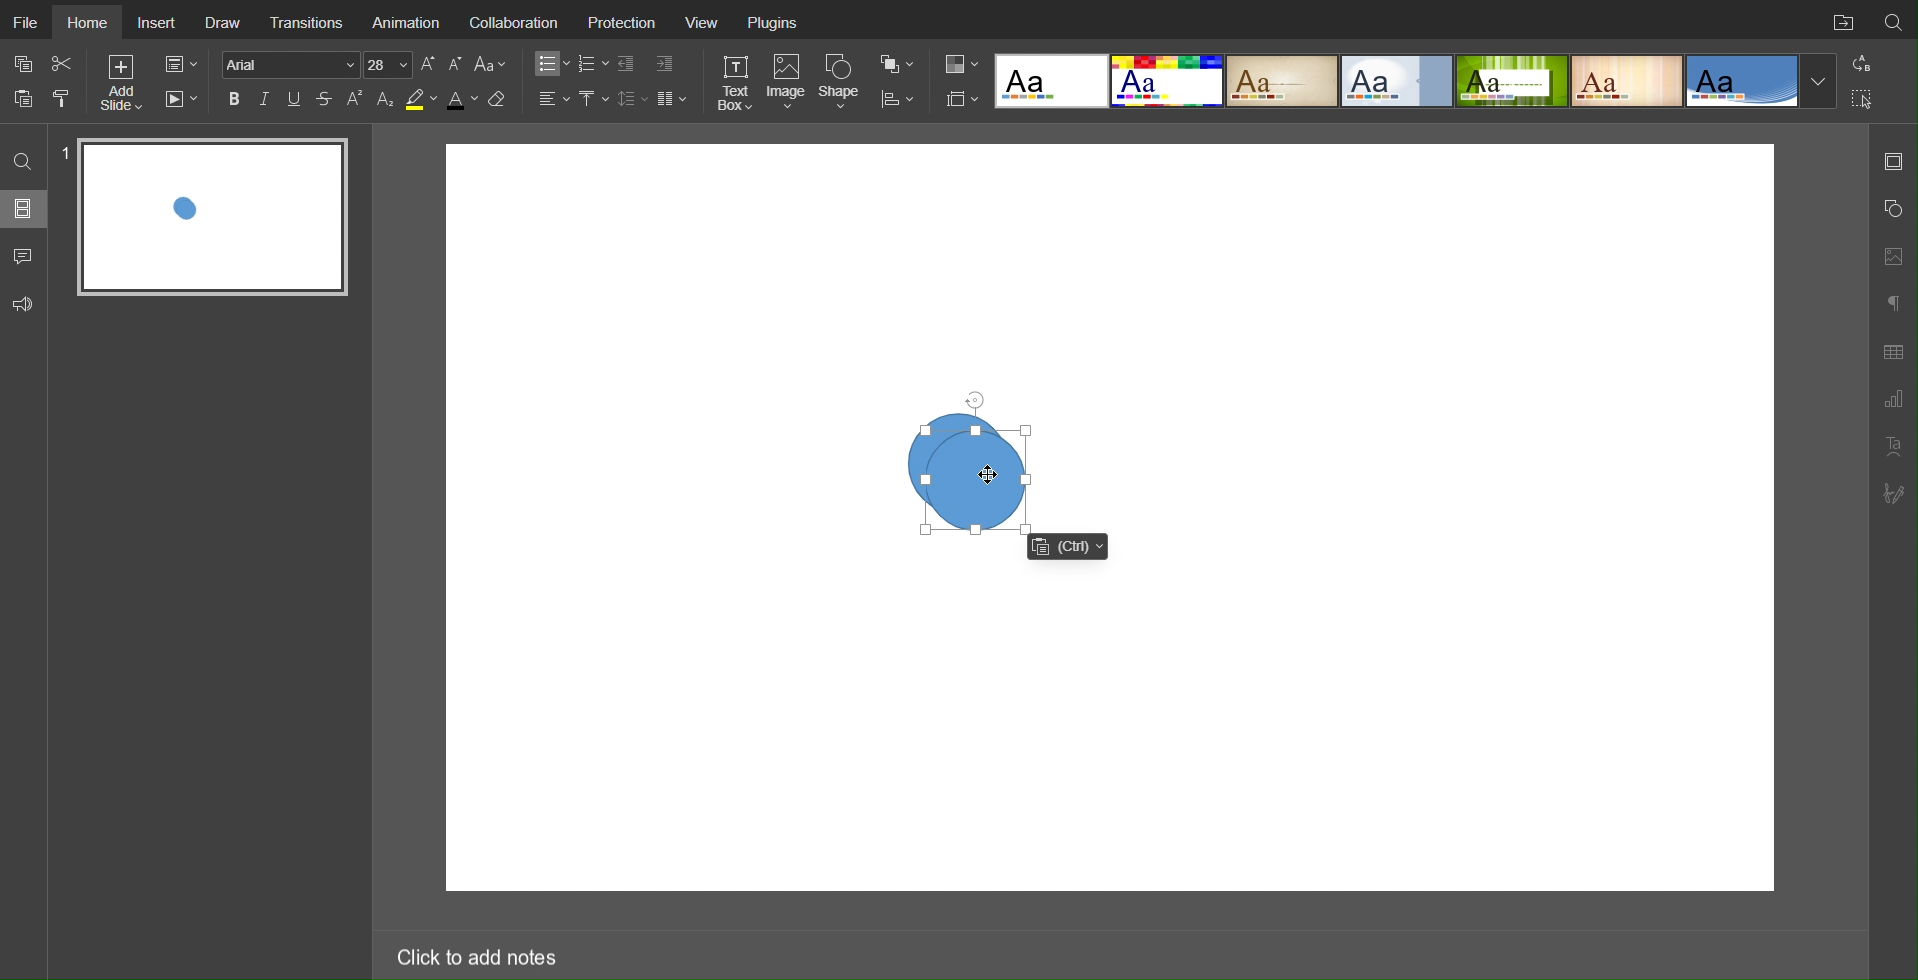  Describe the element at coordinates (120, 86) in the screenshot. I see `Add Slide` at that location.